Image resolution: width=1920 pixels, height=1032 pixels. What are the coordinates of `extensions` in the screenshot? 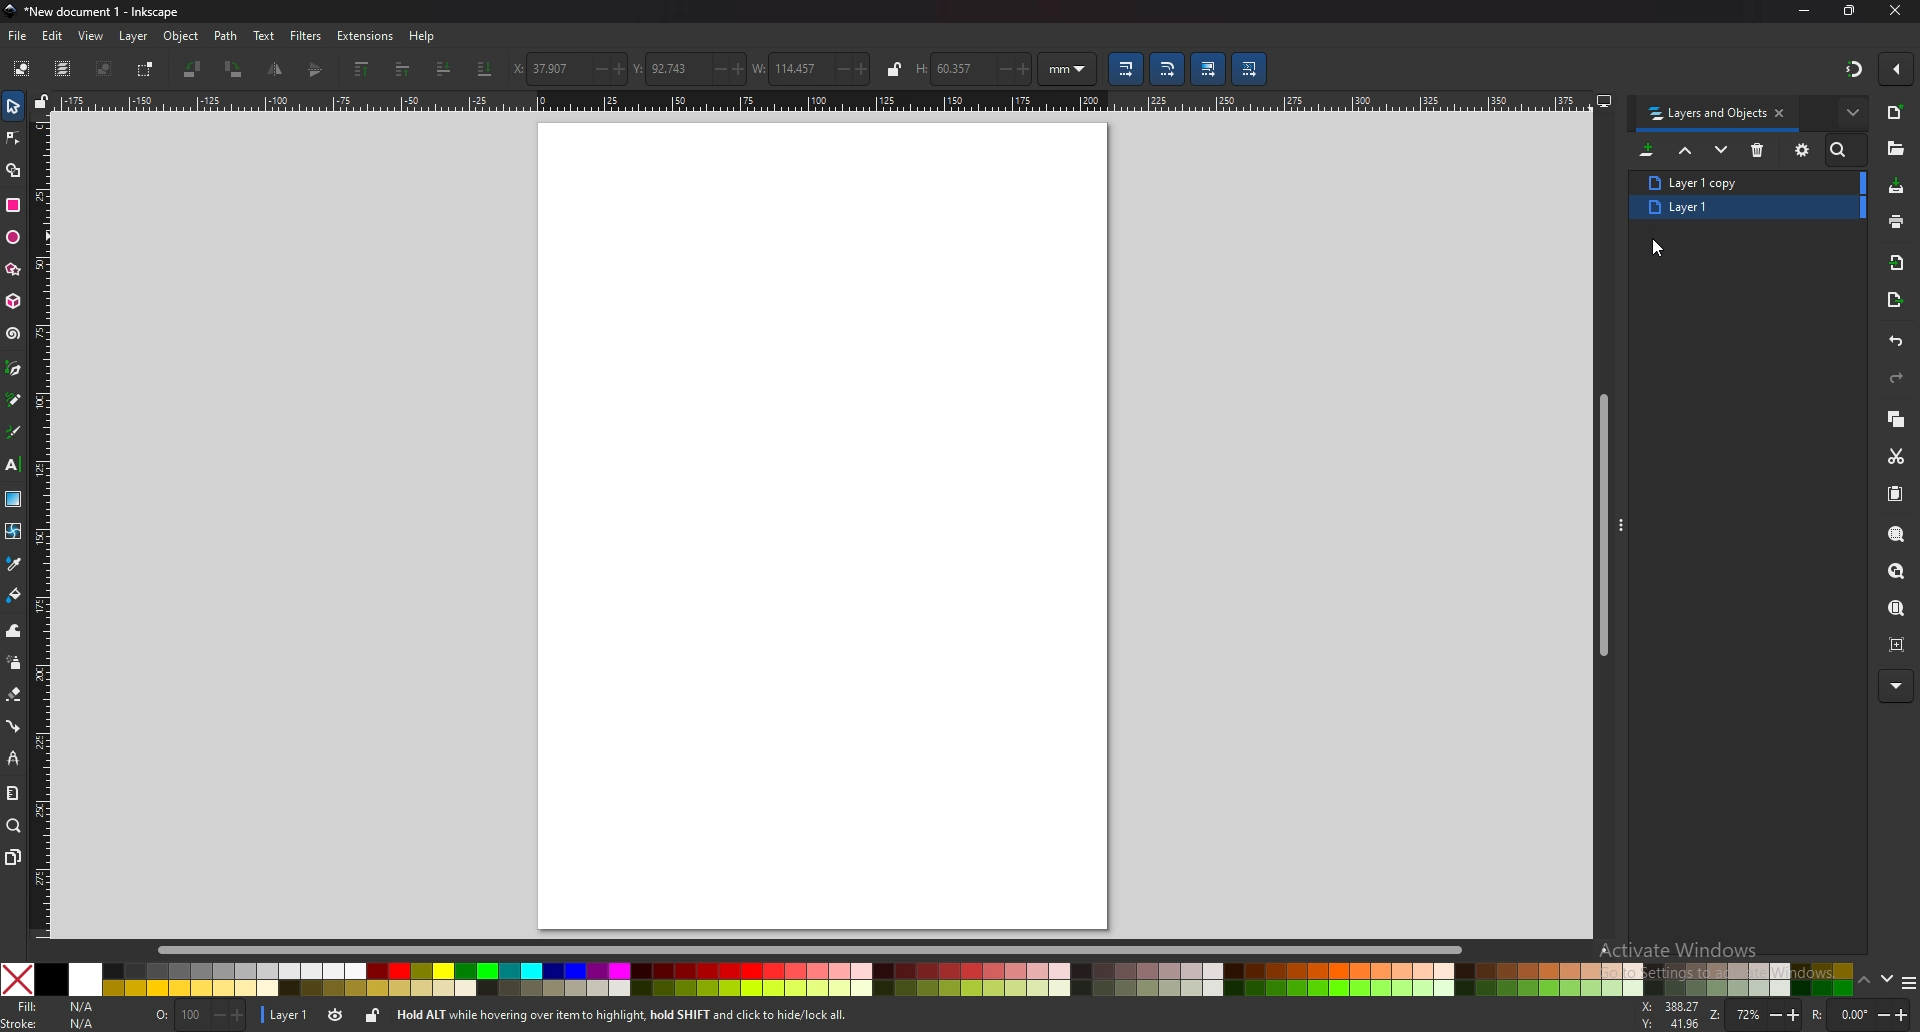 It's located at (365, 35).